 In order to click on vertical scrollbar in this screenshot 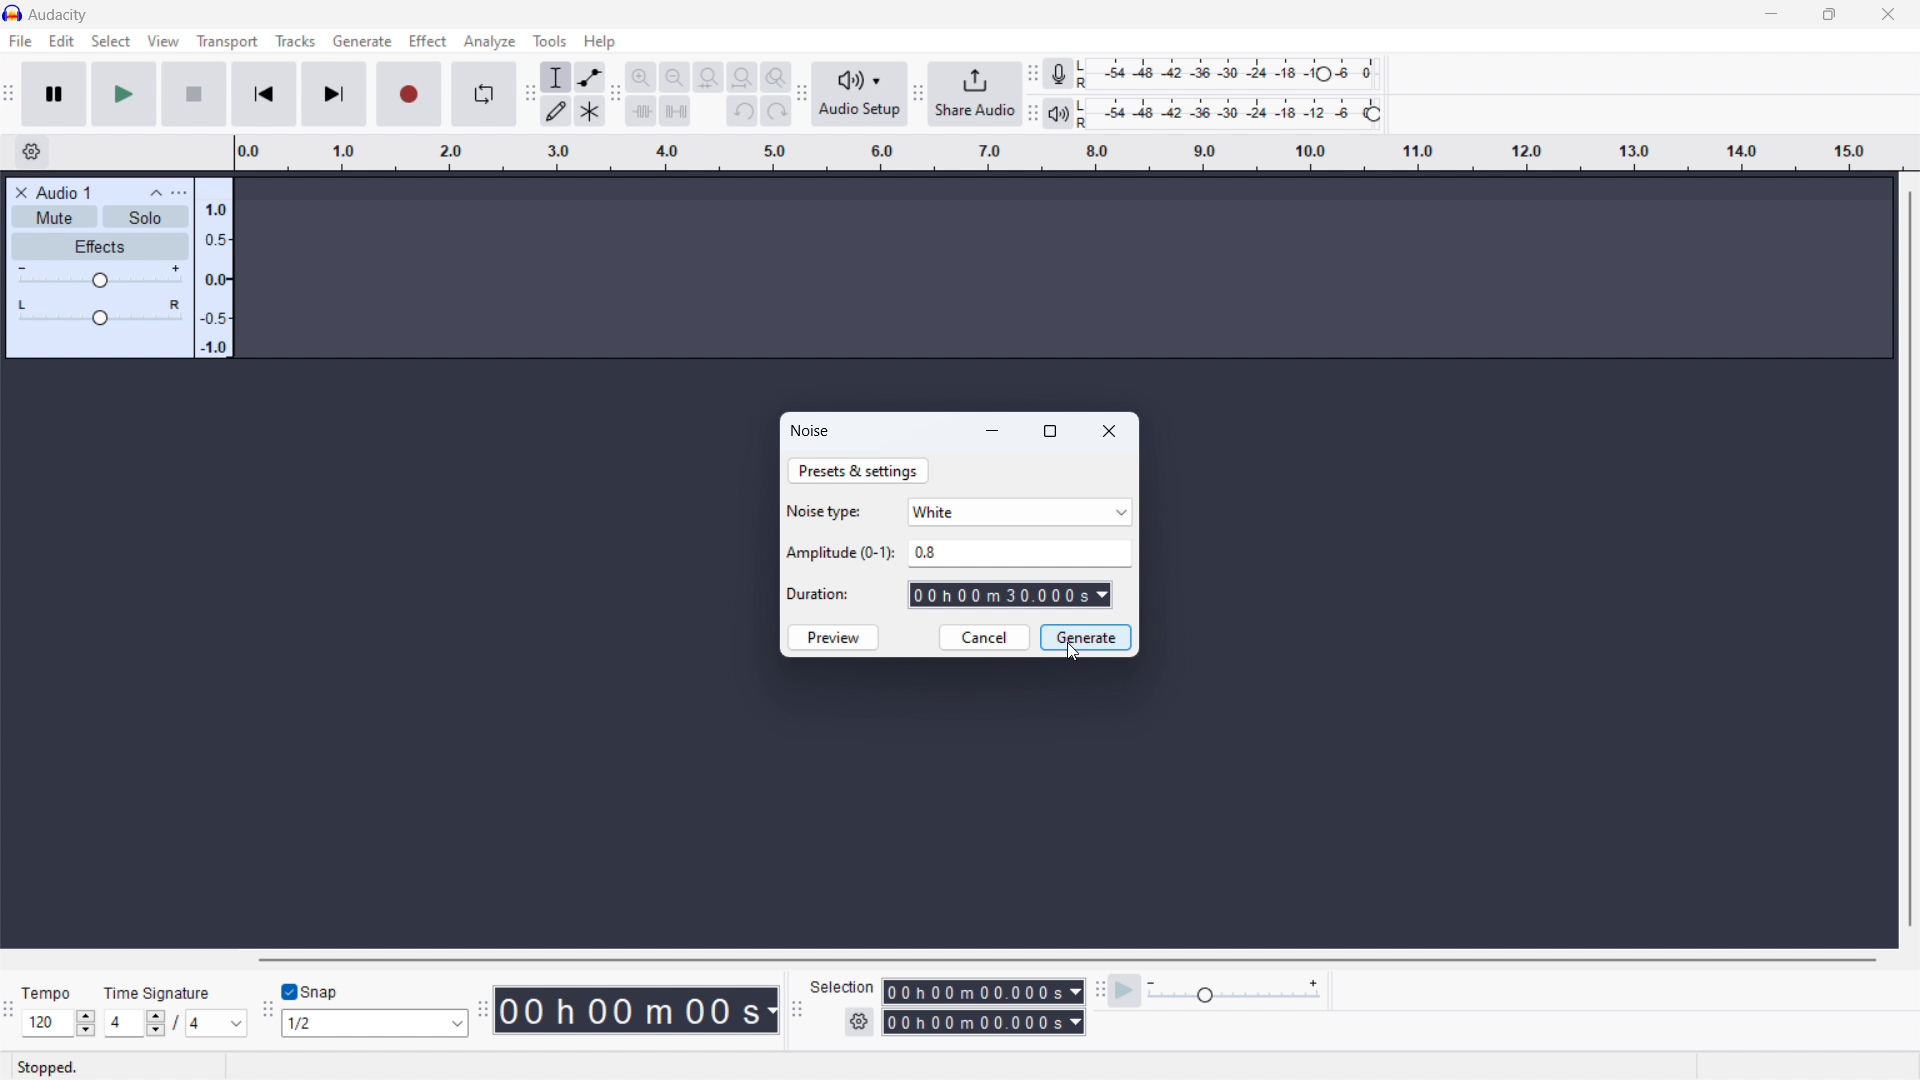, I will do `click(1908, 557)`.